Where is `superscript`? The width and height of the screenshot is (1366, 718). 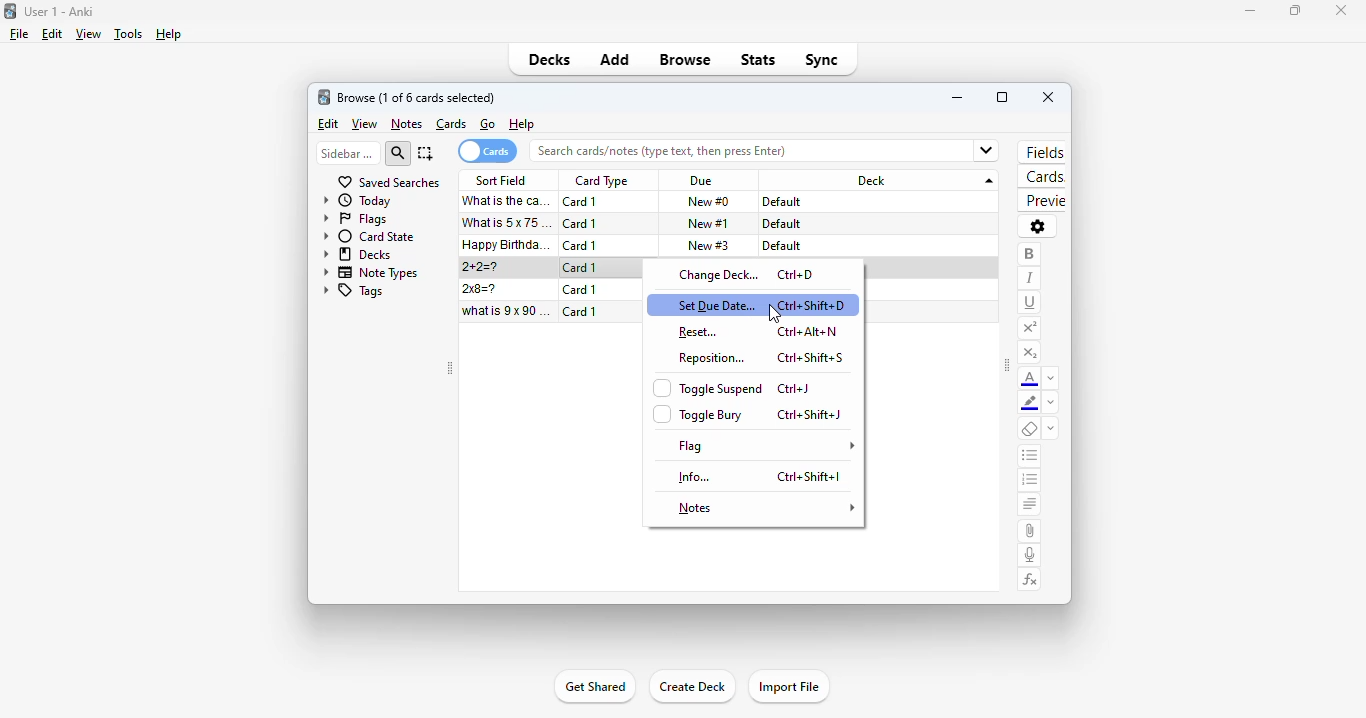 superscript is located at coordinates (1029, 328).